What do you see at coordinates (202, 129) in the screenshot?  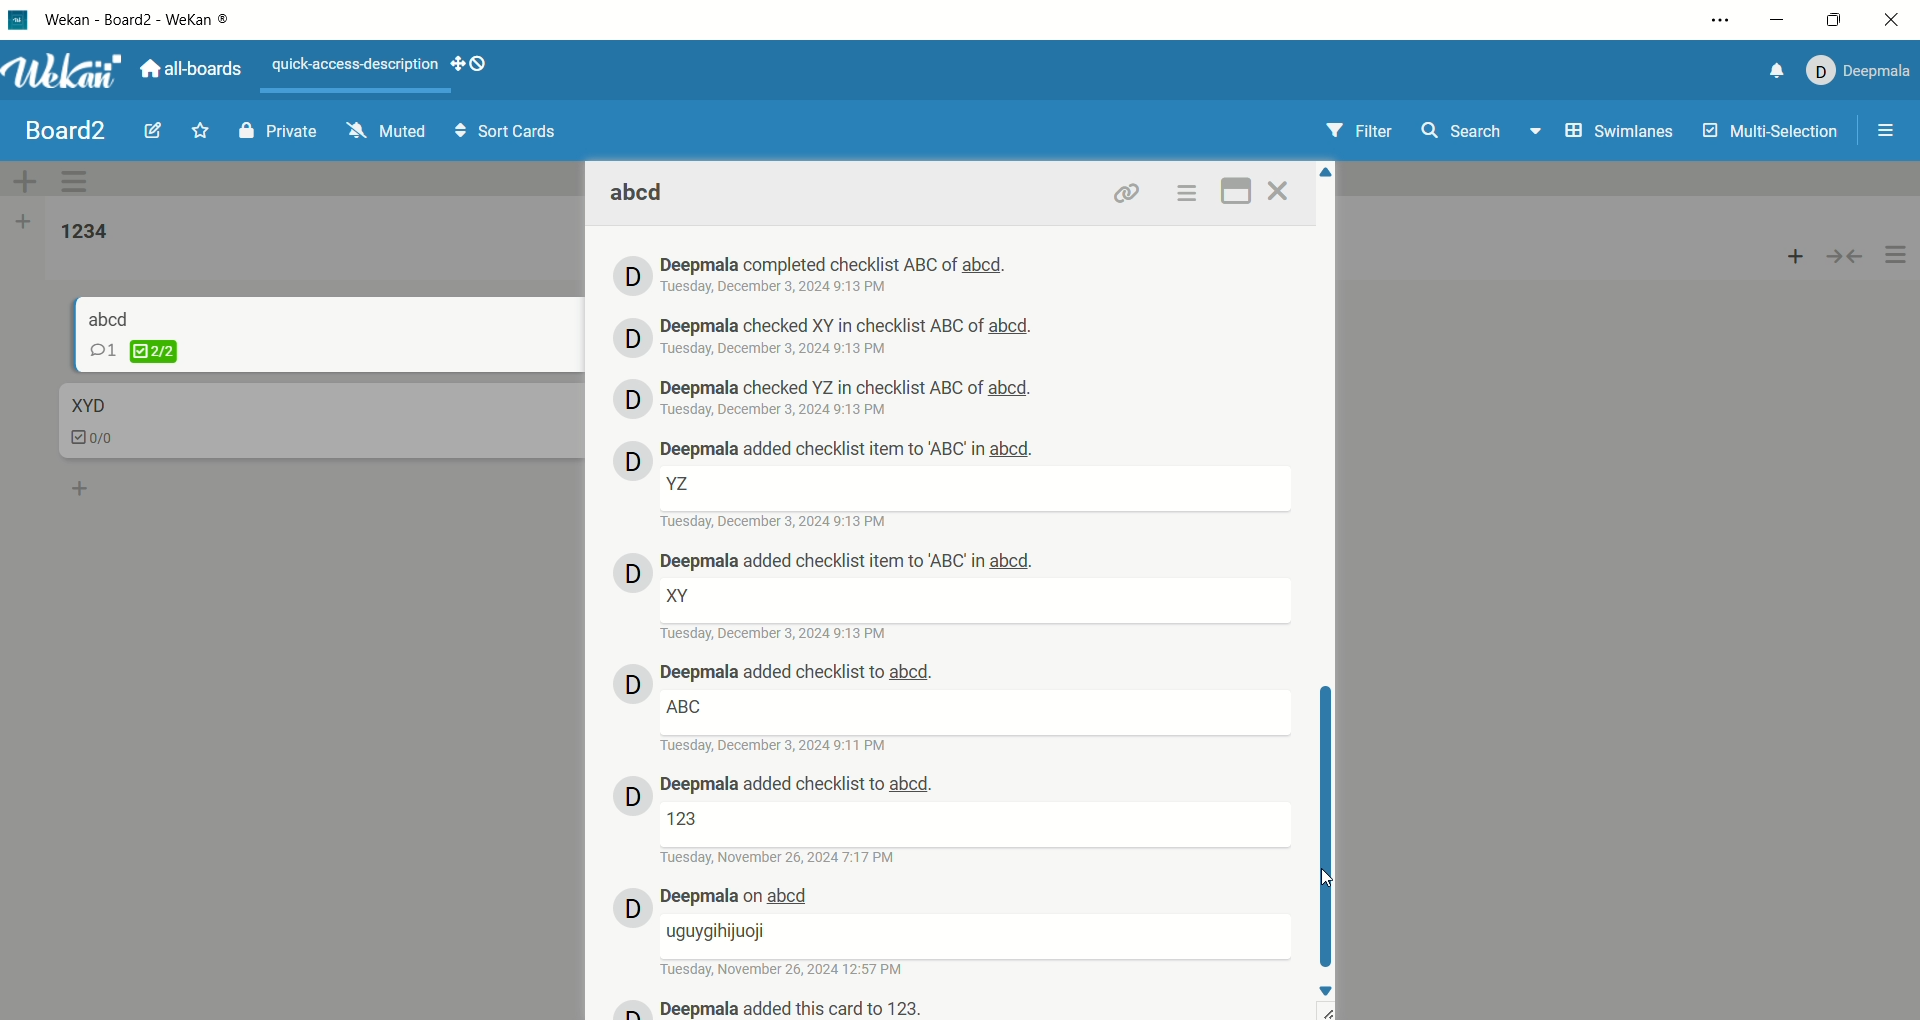 I see `favorite` at bounding box center [202, 129].